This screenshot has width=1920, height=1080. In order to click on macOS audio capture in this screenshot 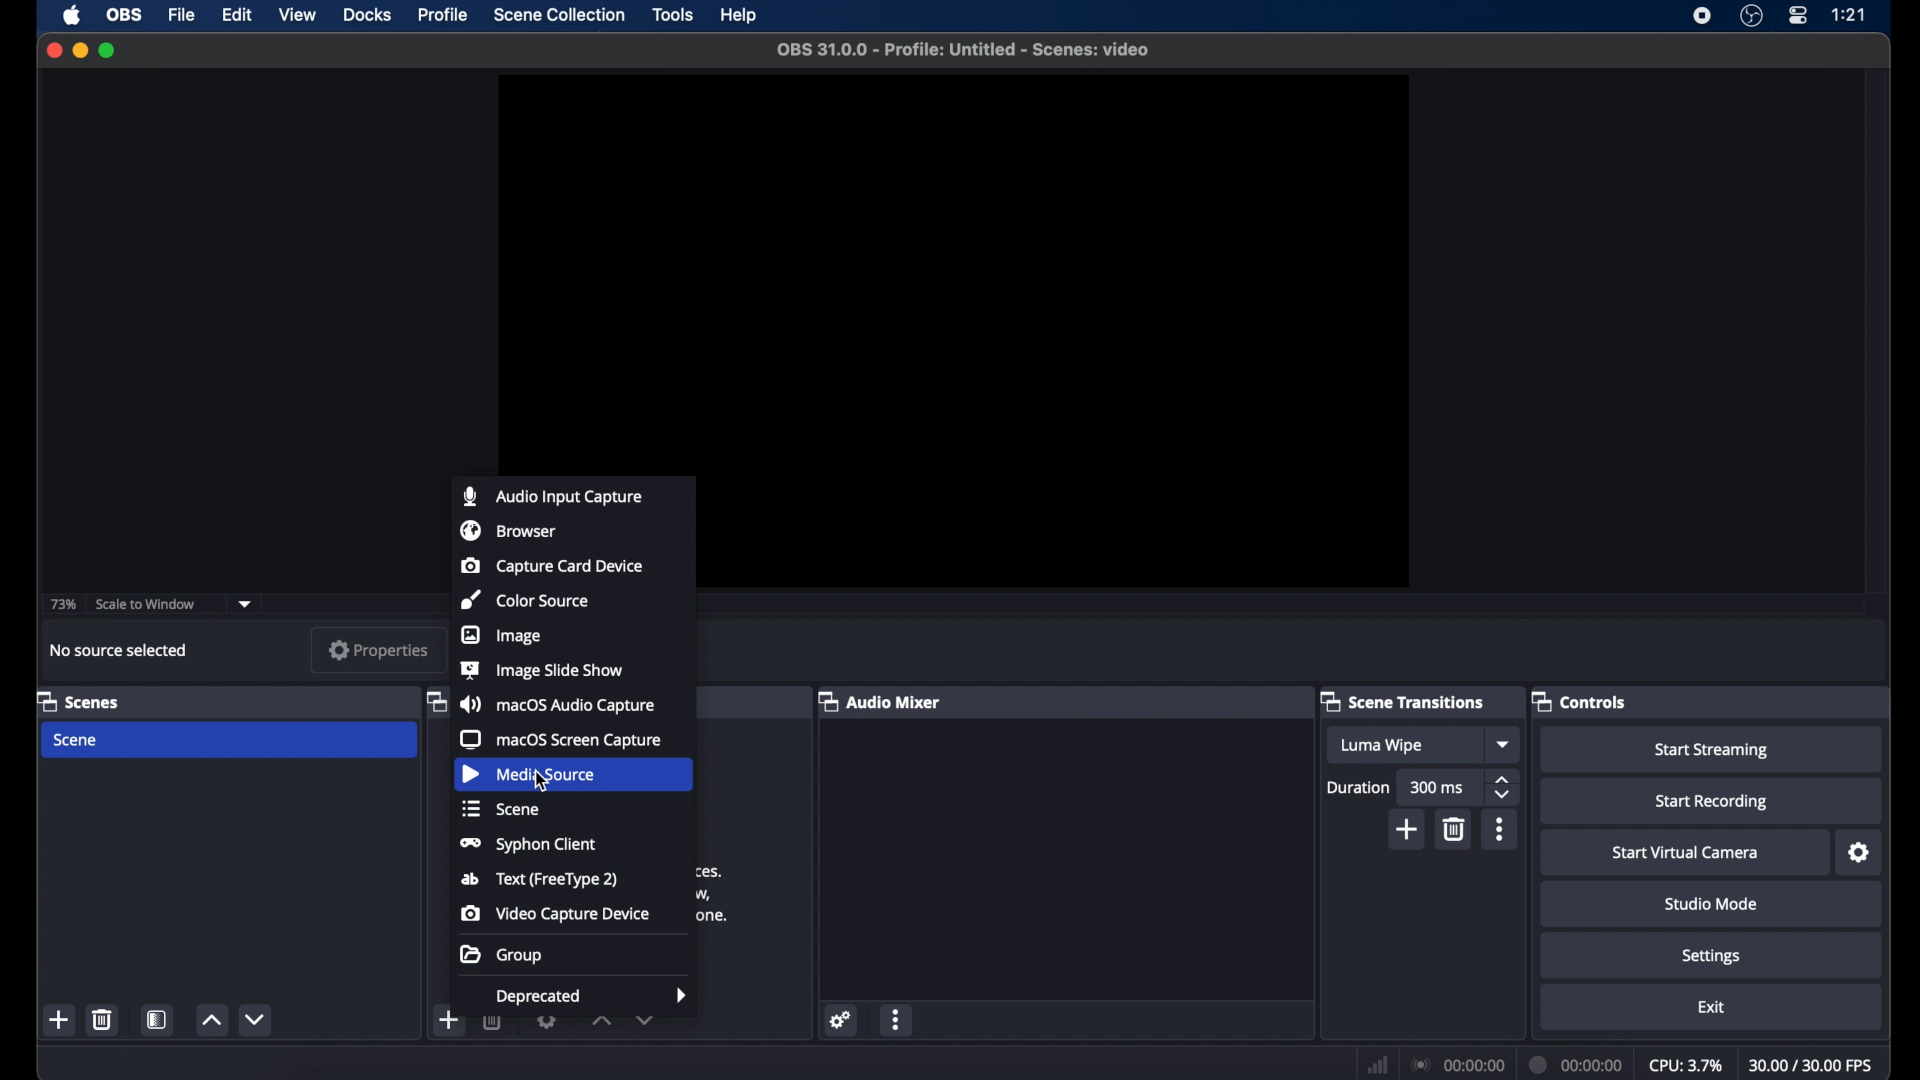, I will do `click(558, 705)`.